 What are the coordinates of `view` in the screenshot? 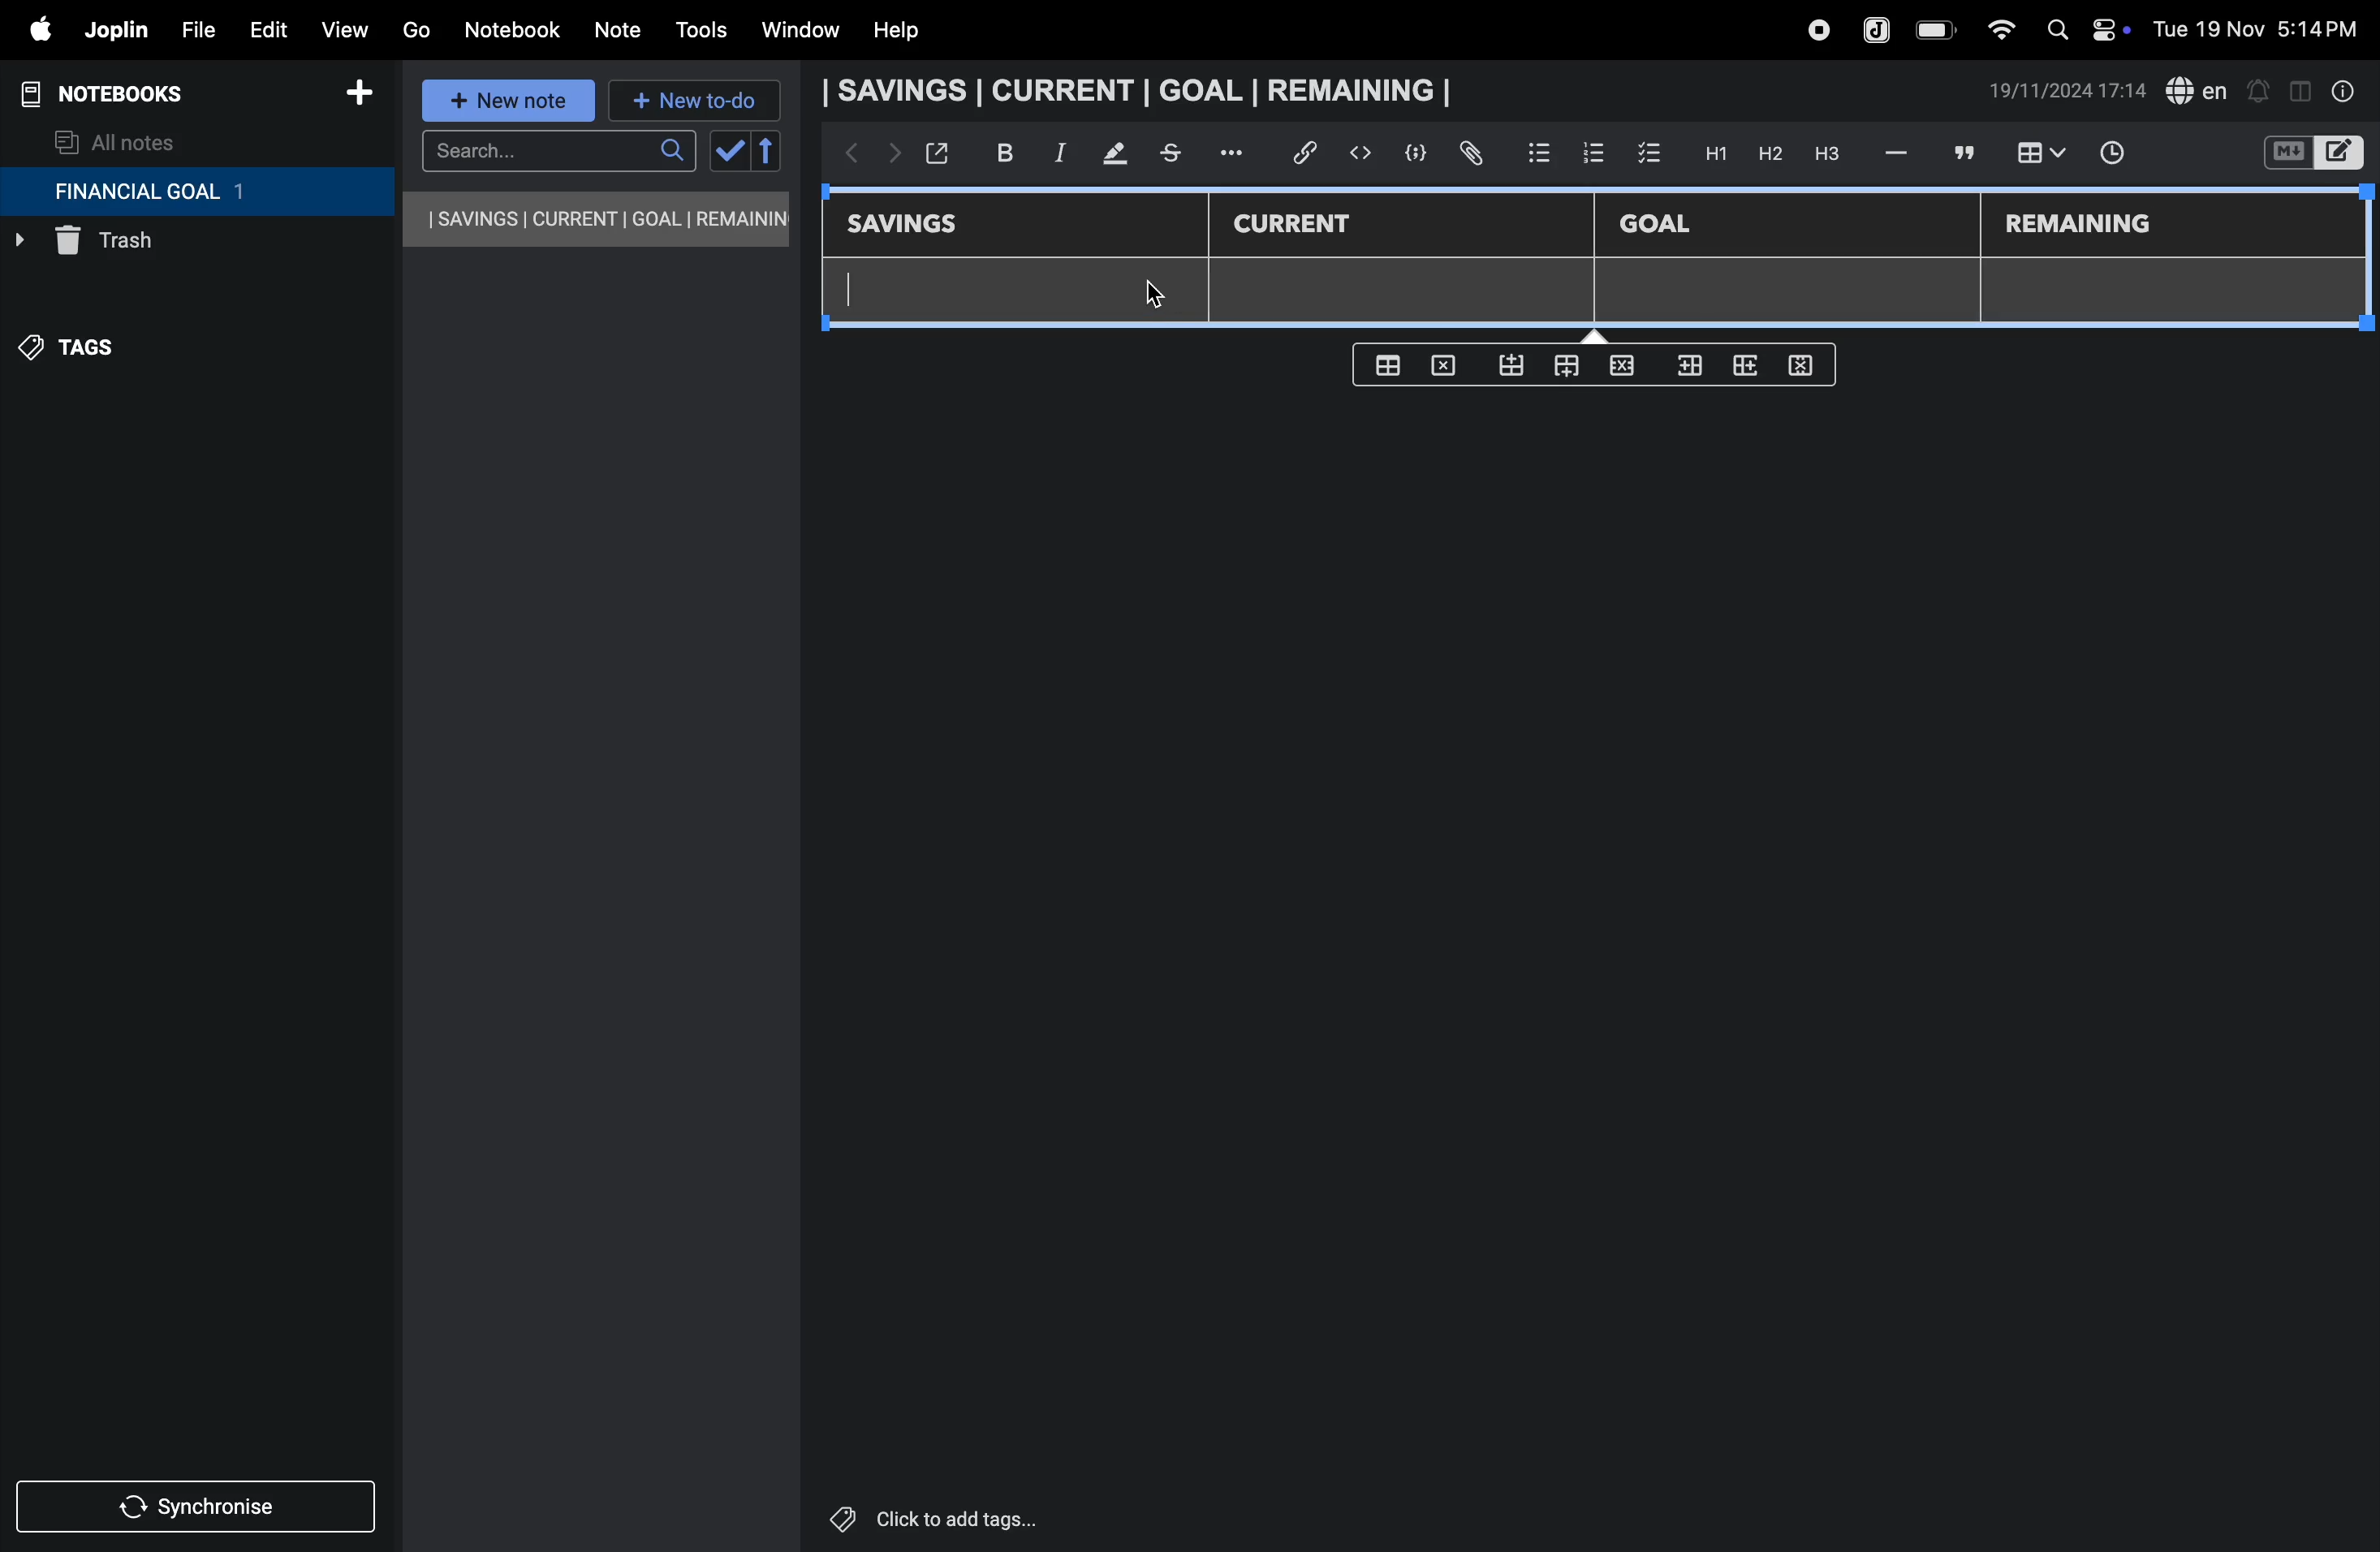 It's located at (343, 25).